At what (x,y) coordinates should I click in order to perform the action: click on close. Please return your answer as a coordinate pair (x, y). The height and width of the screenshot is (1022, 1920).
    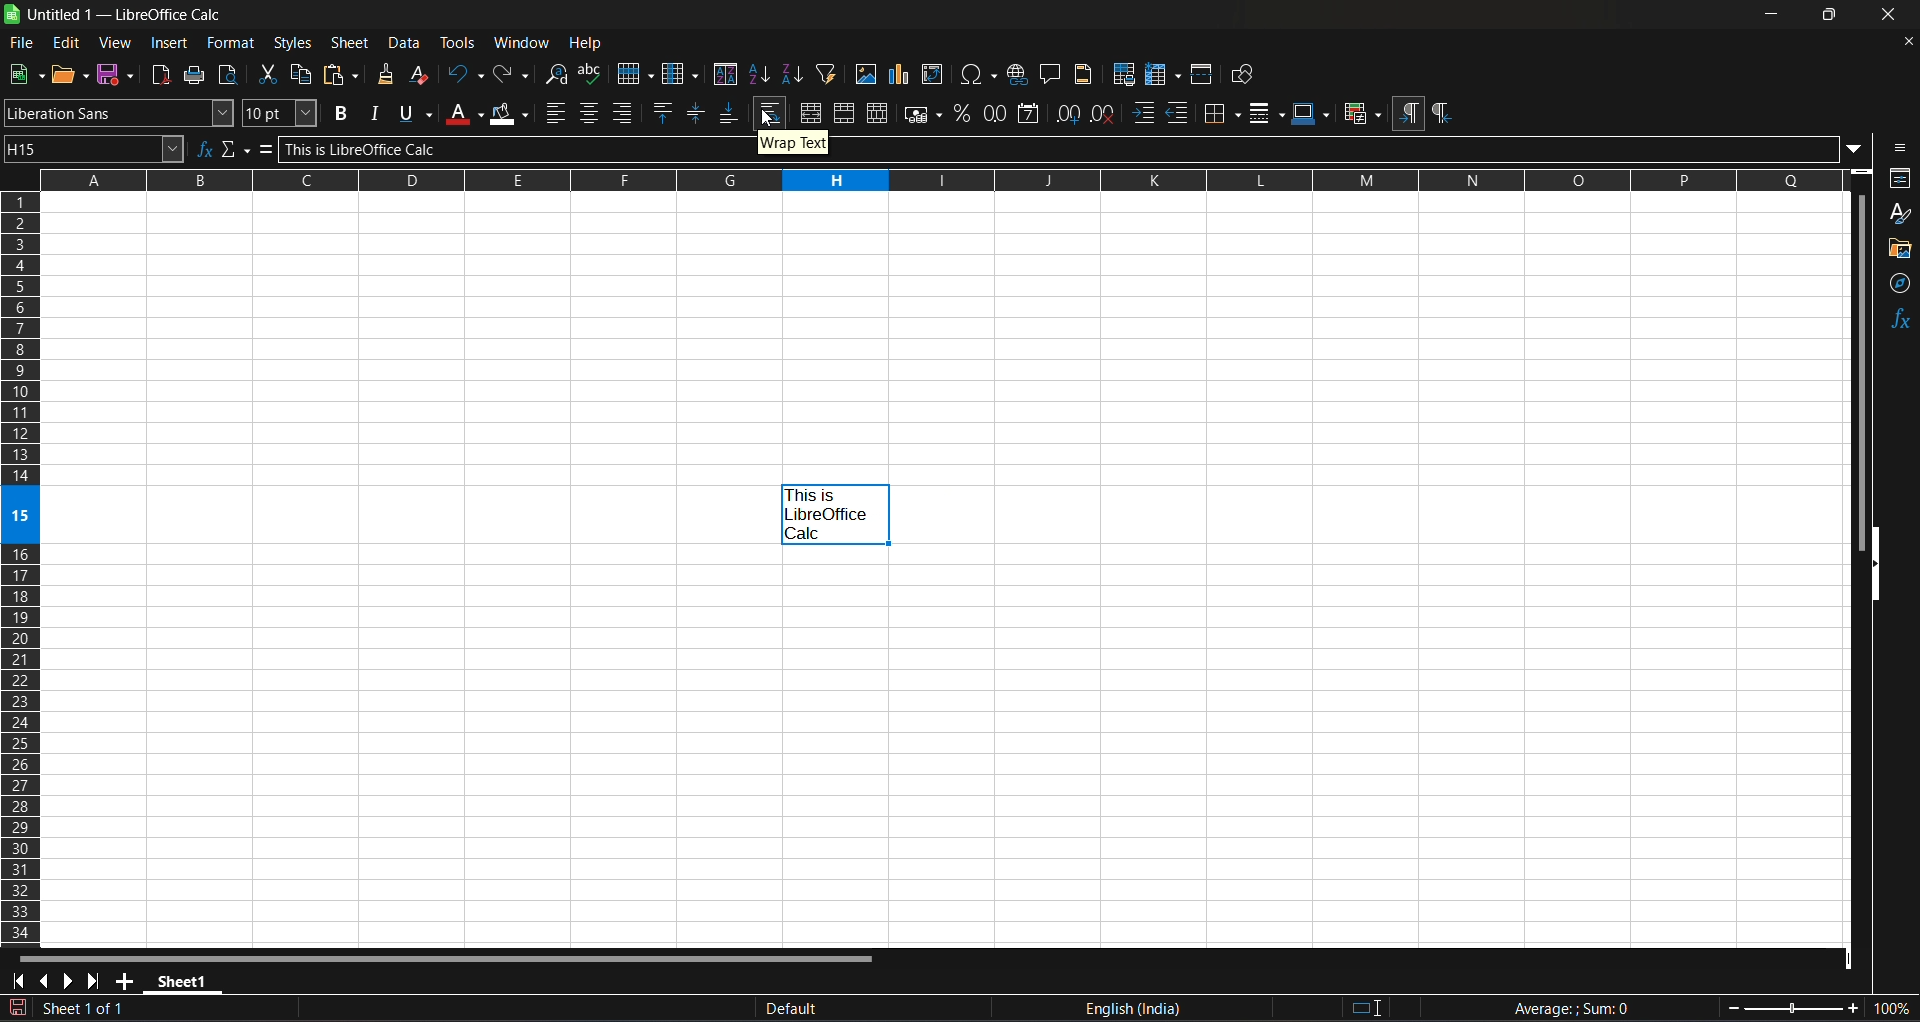
    Looking at the image, I should click on (1892, 15).